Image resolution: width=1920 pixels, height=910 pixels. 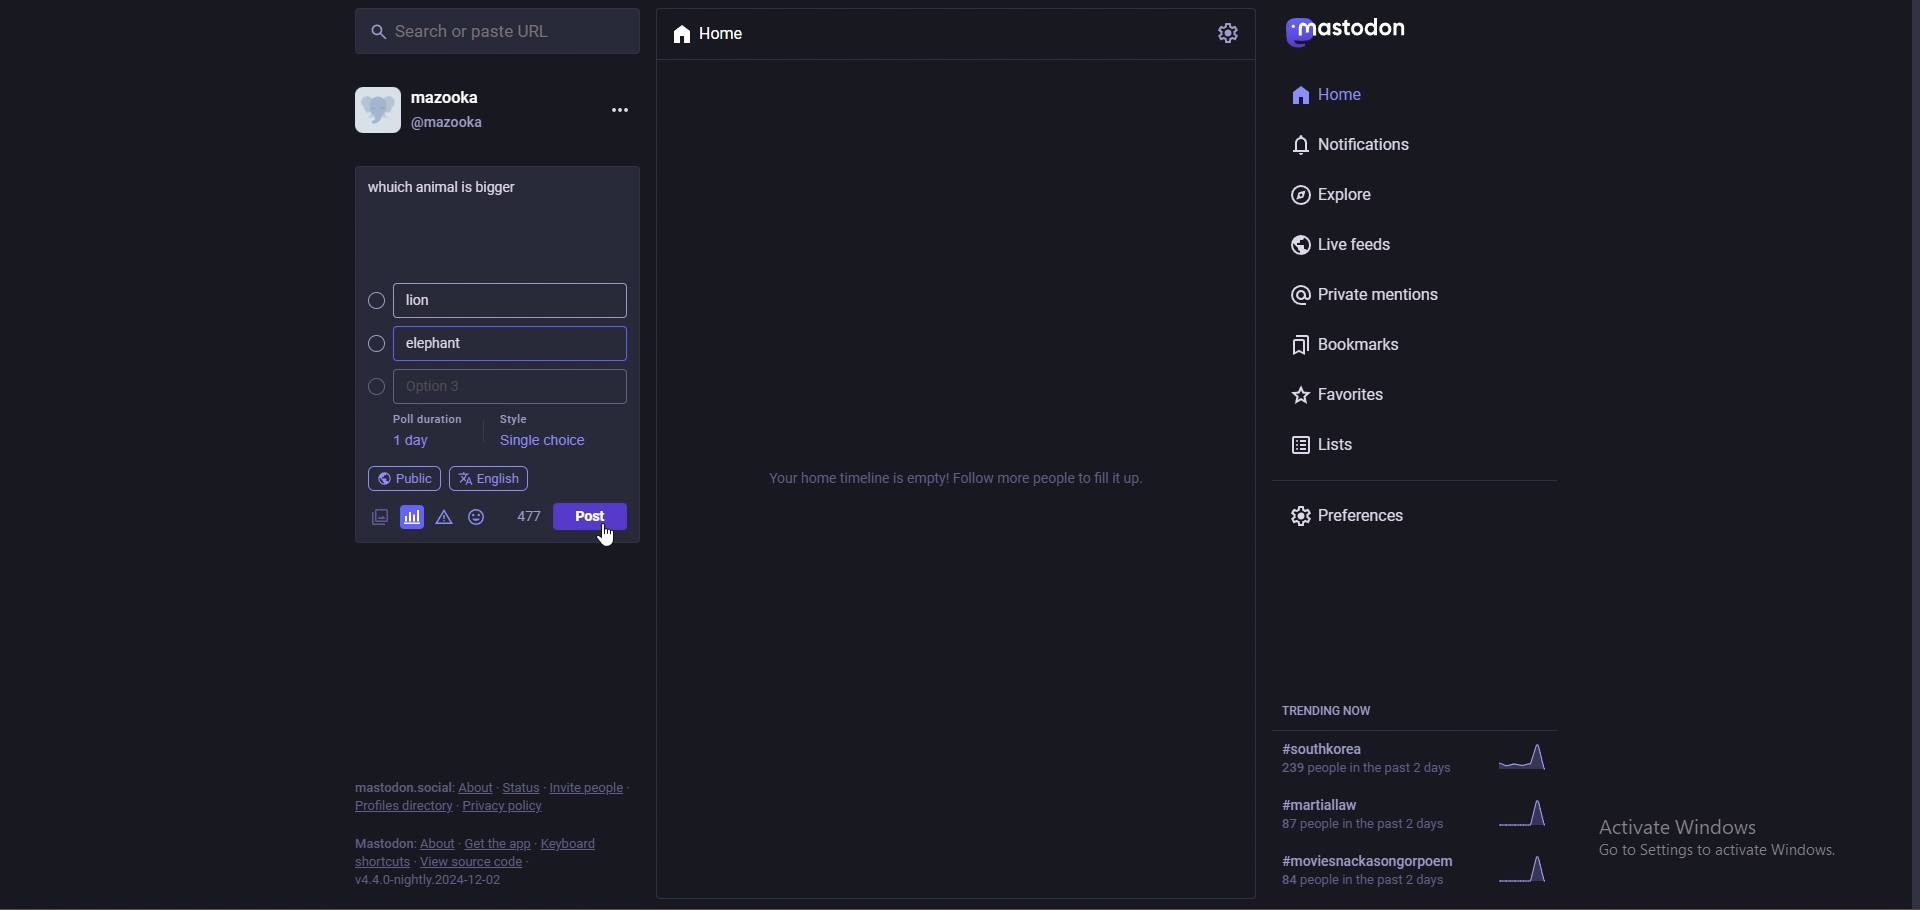 What do you see at coordinates (728, 35) in the screenshot?
I see `home` at bounding box center [728, 35].